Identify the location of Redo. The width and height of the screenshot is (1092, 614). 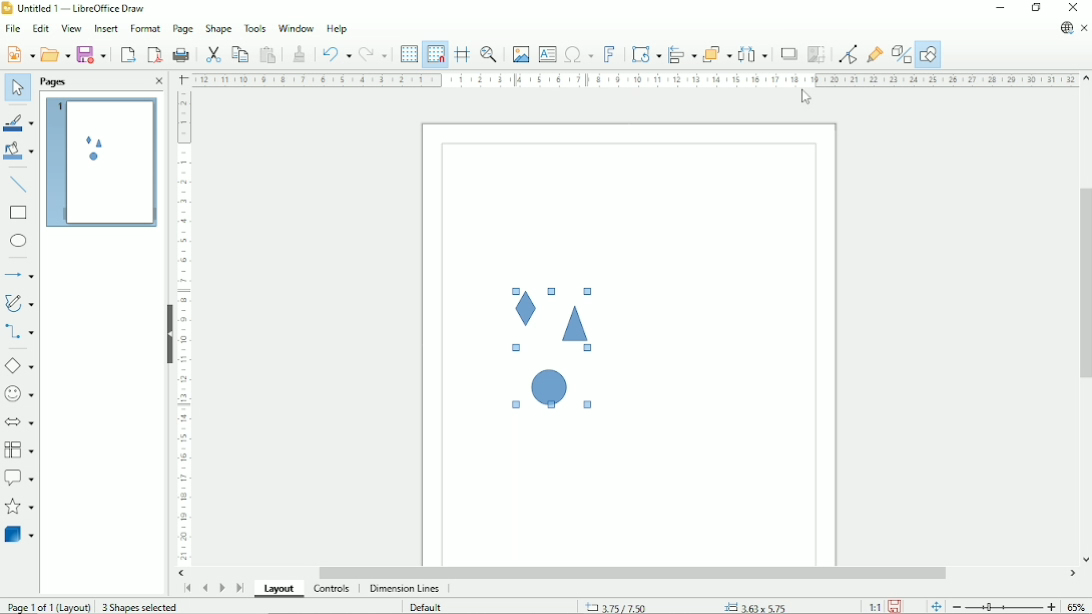
(374, 53).